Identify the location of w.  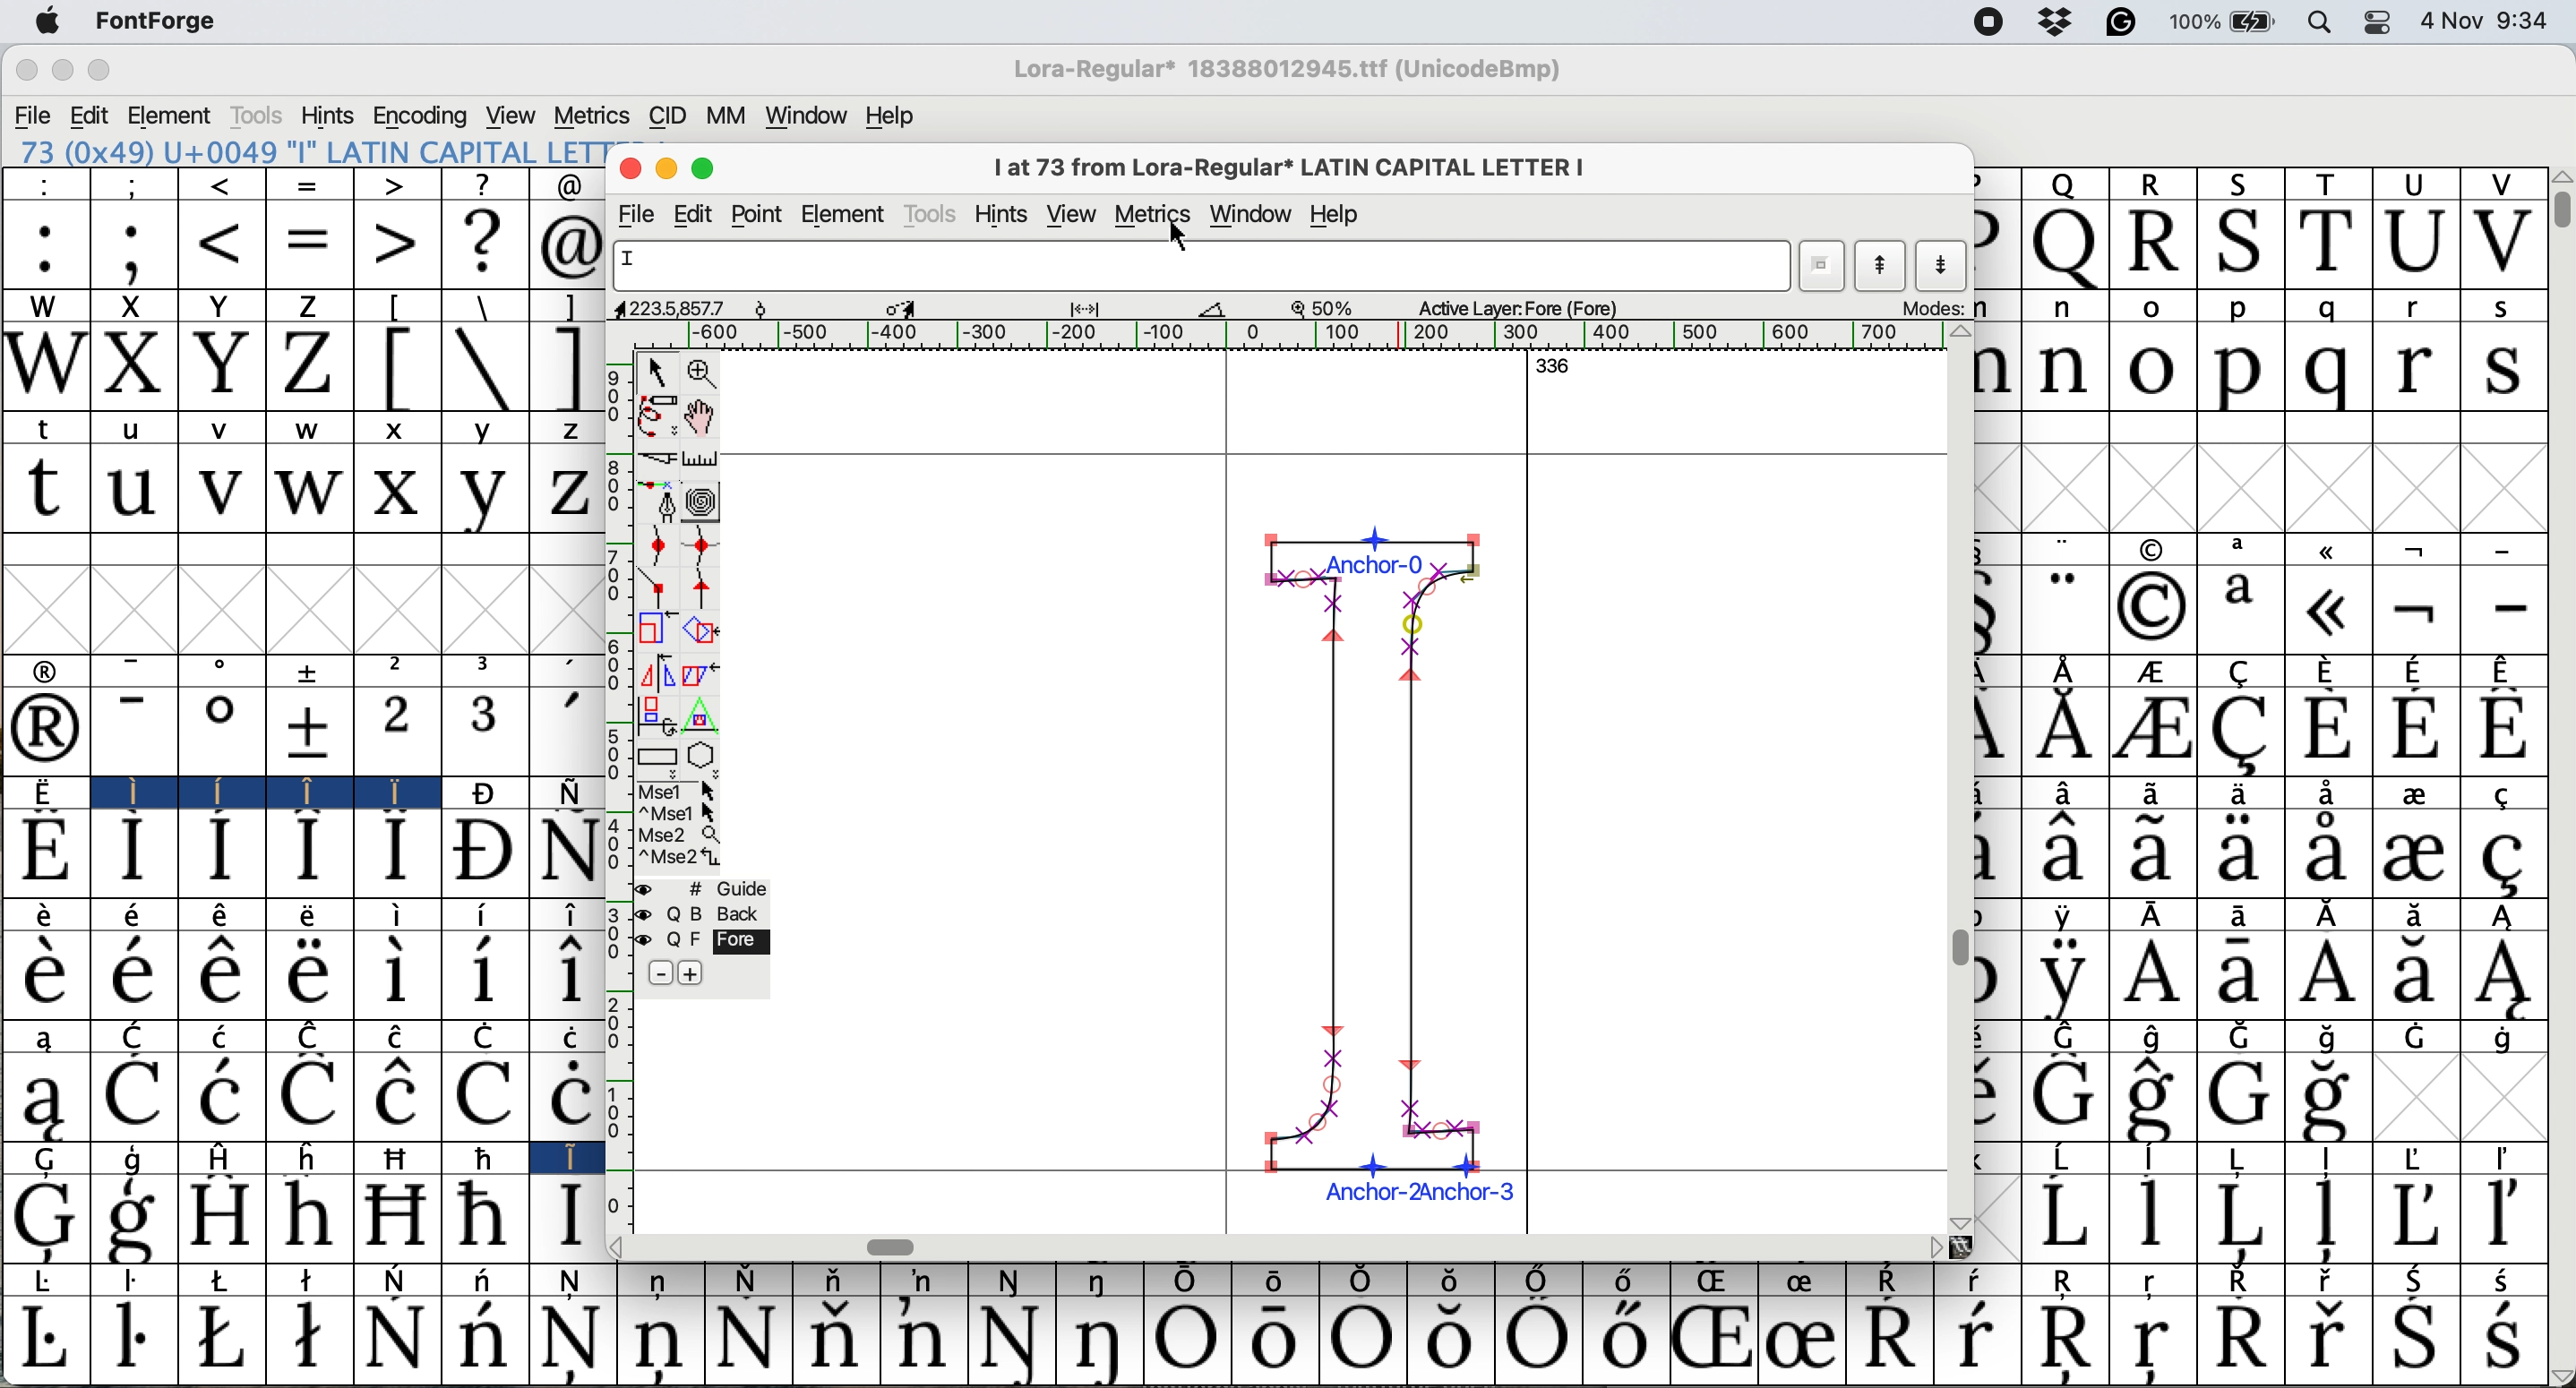
(311, 492).